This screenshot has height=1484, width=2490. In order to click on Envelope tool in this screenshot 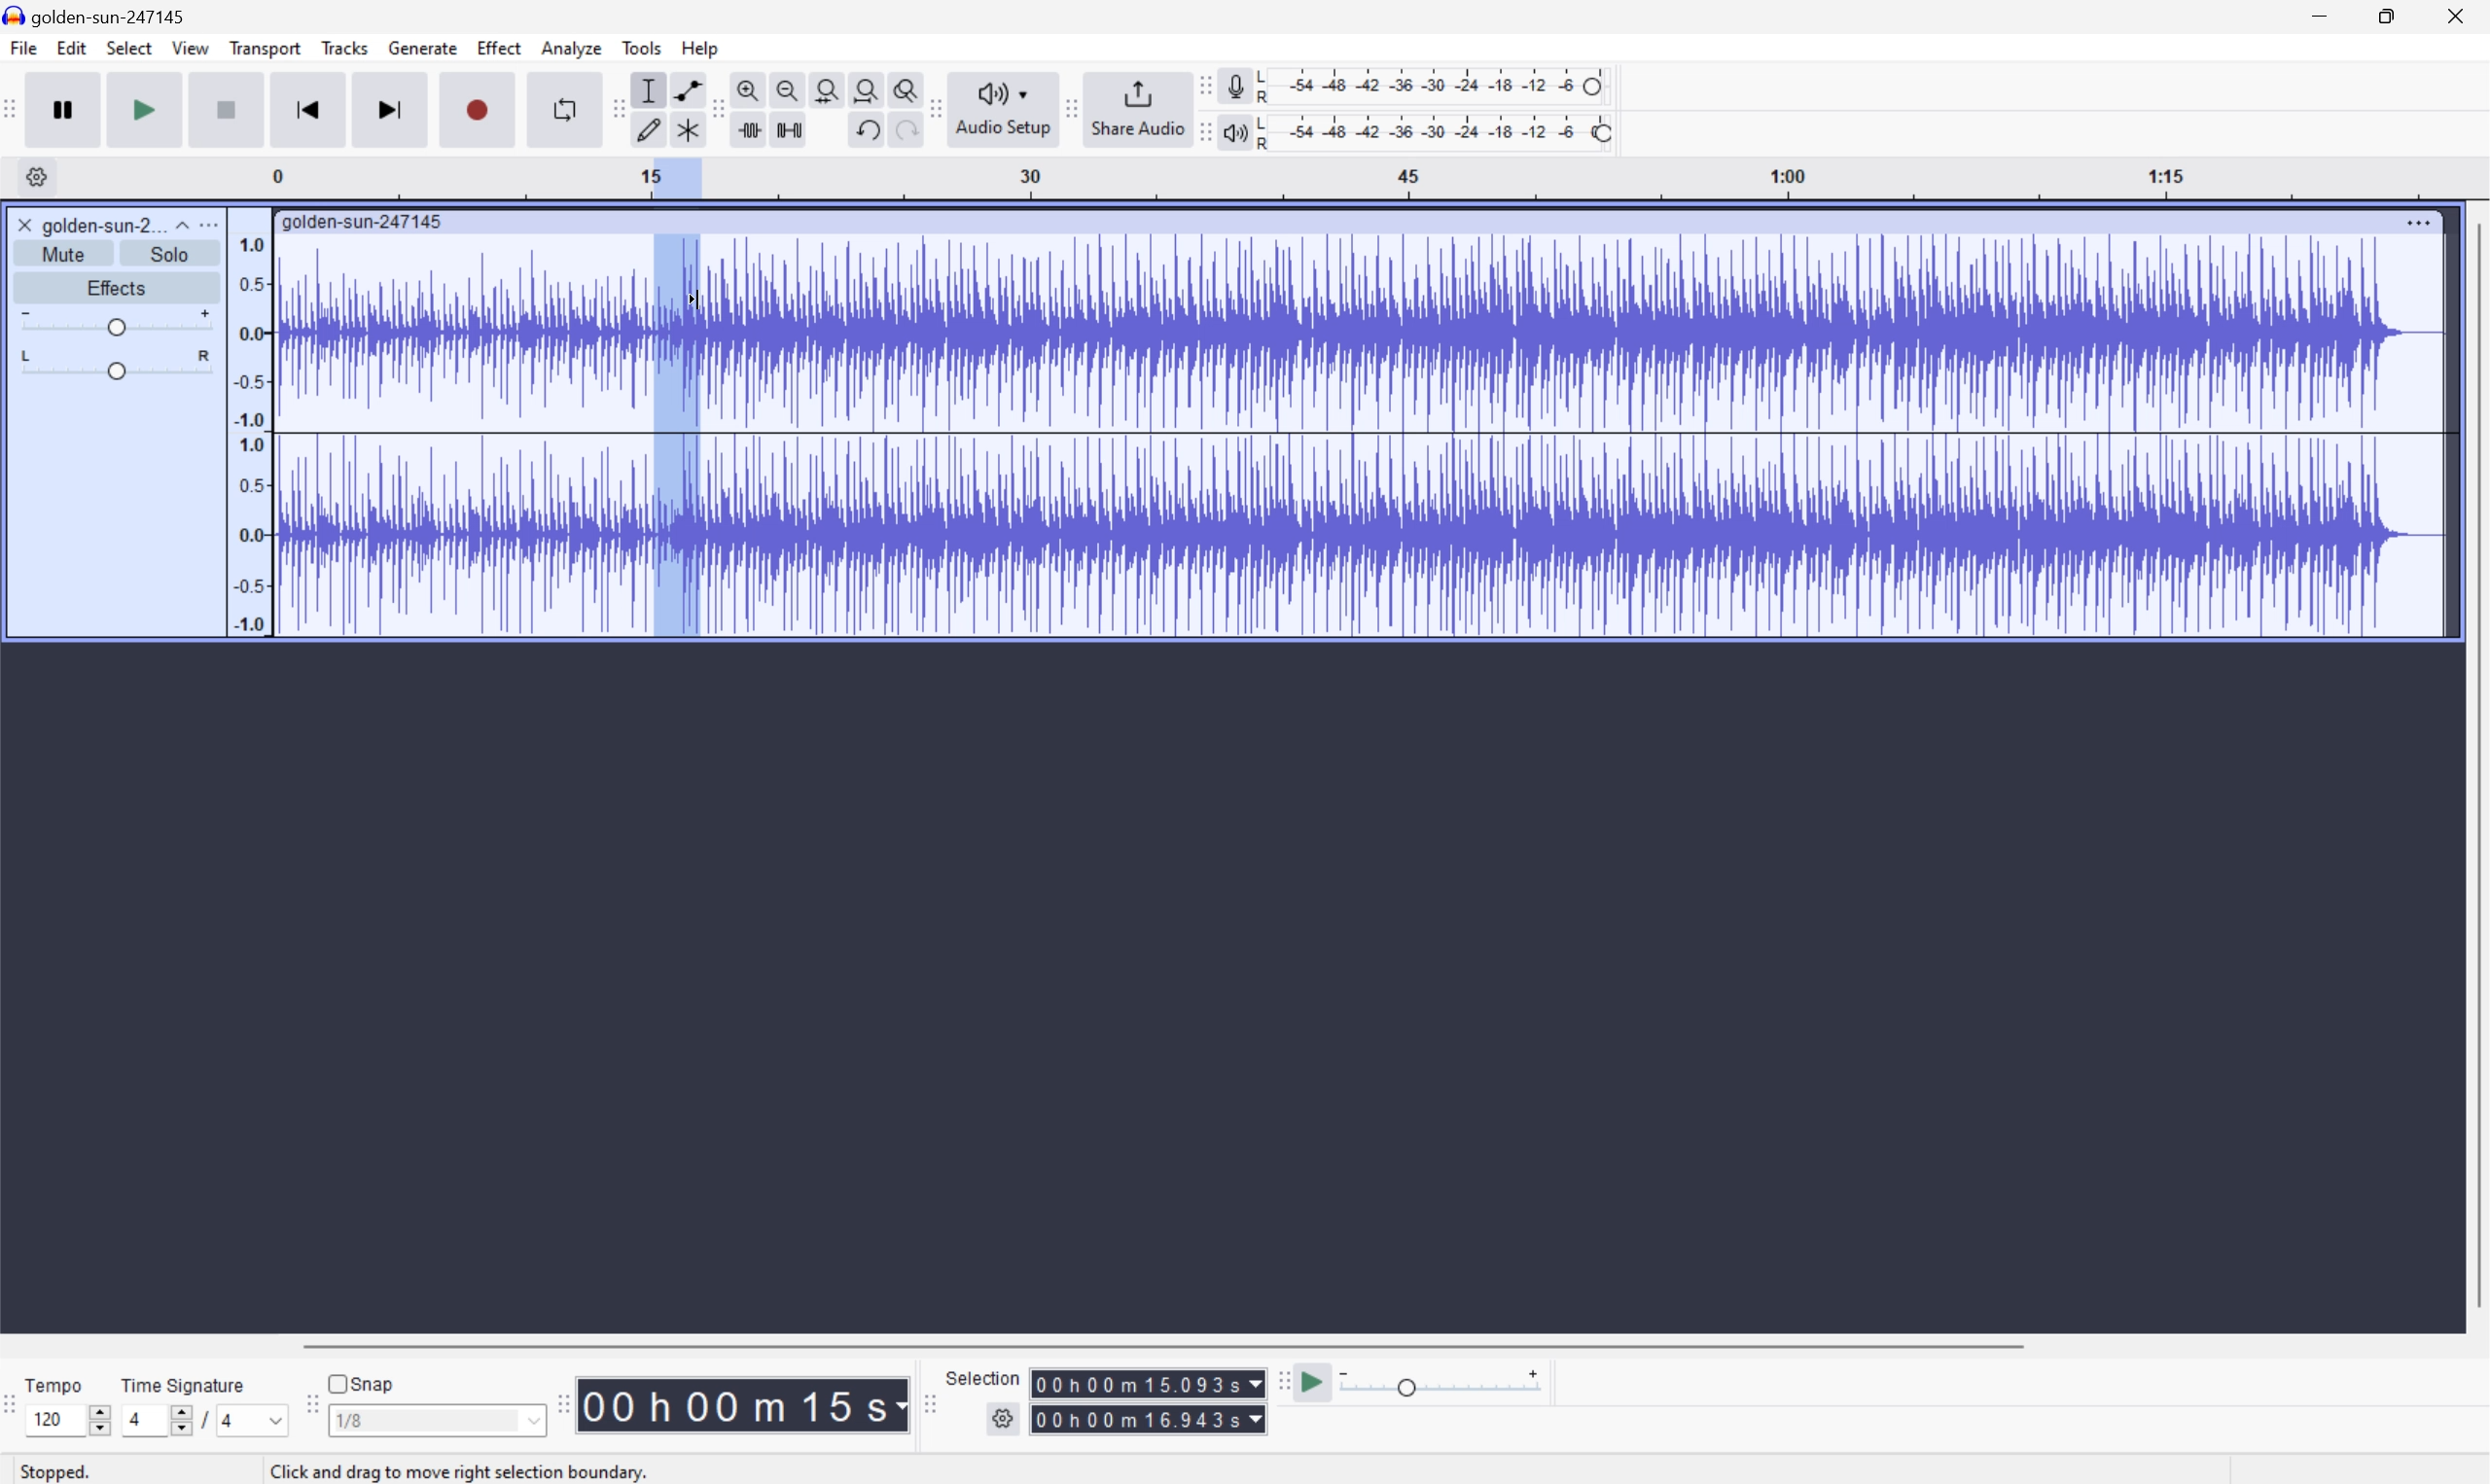, I will do `click(683, 88)`.